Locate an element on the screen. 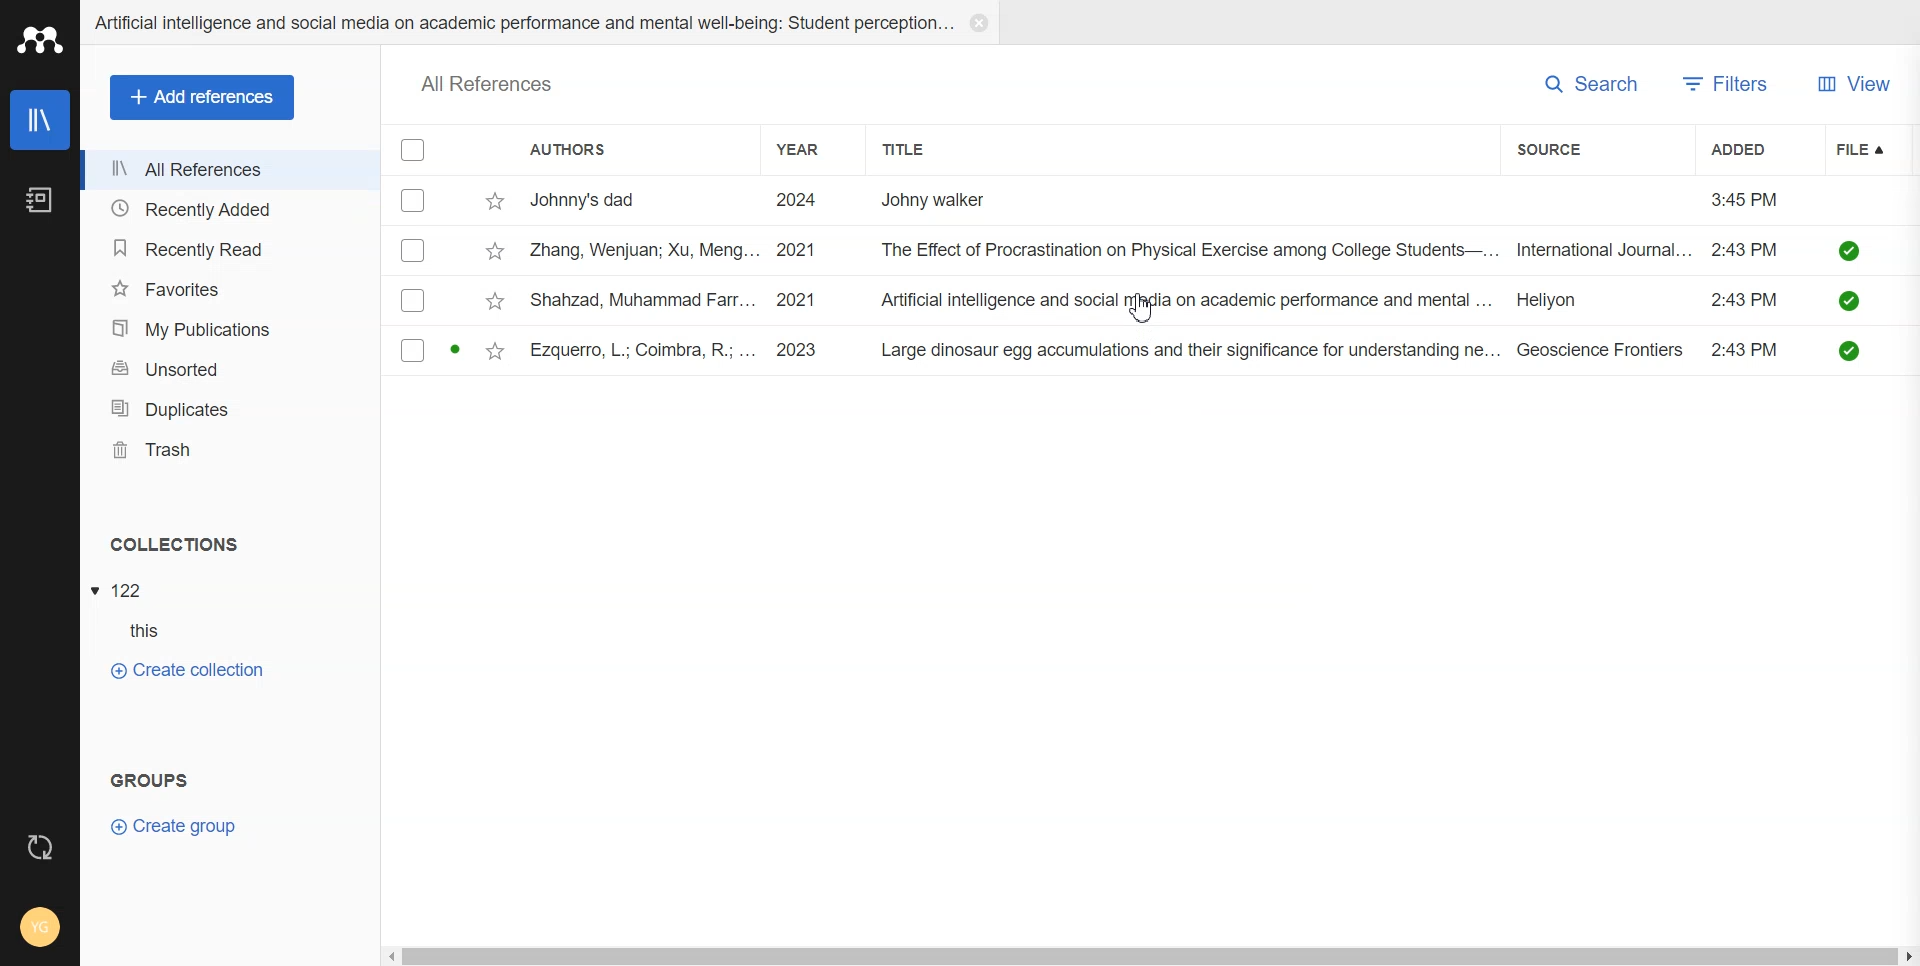 This screenshot has width=1920, height=966. Checkbox is located at coordinates (415, 149).